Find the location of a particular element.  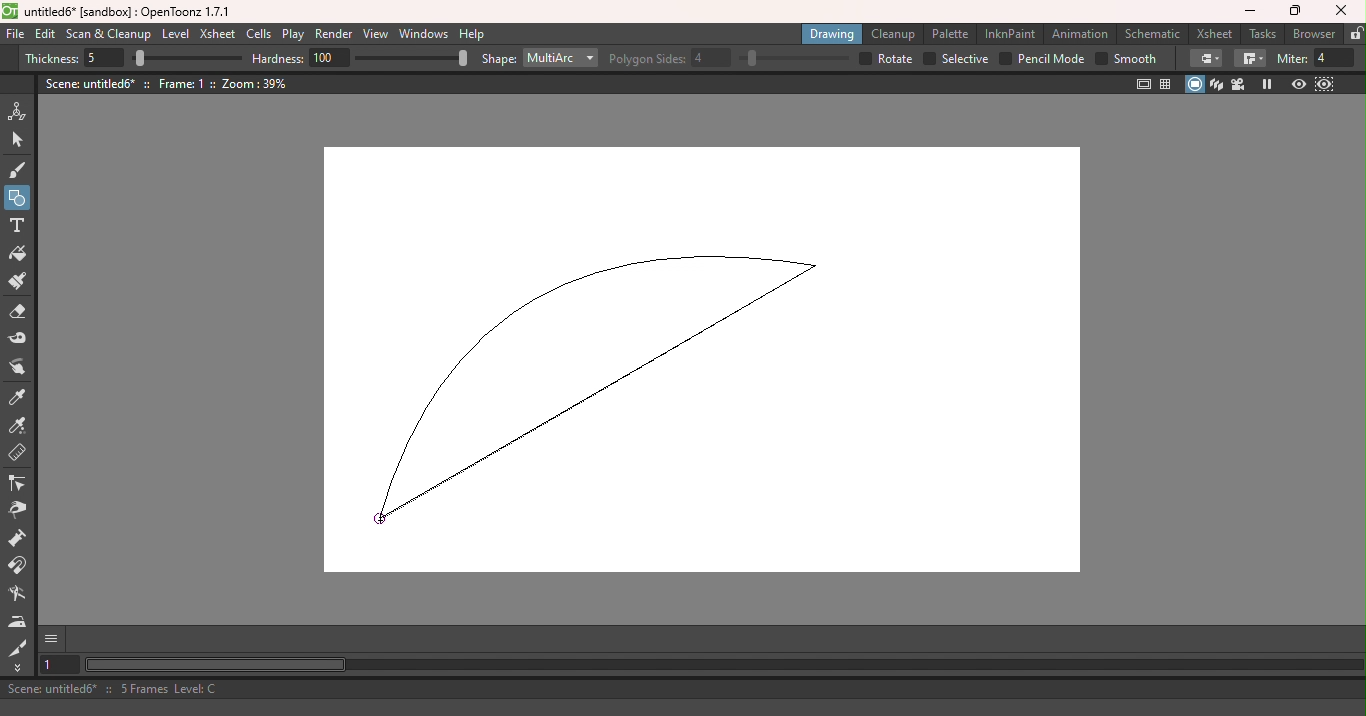

Camera view is located at coordinates (1238, 85).